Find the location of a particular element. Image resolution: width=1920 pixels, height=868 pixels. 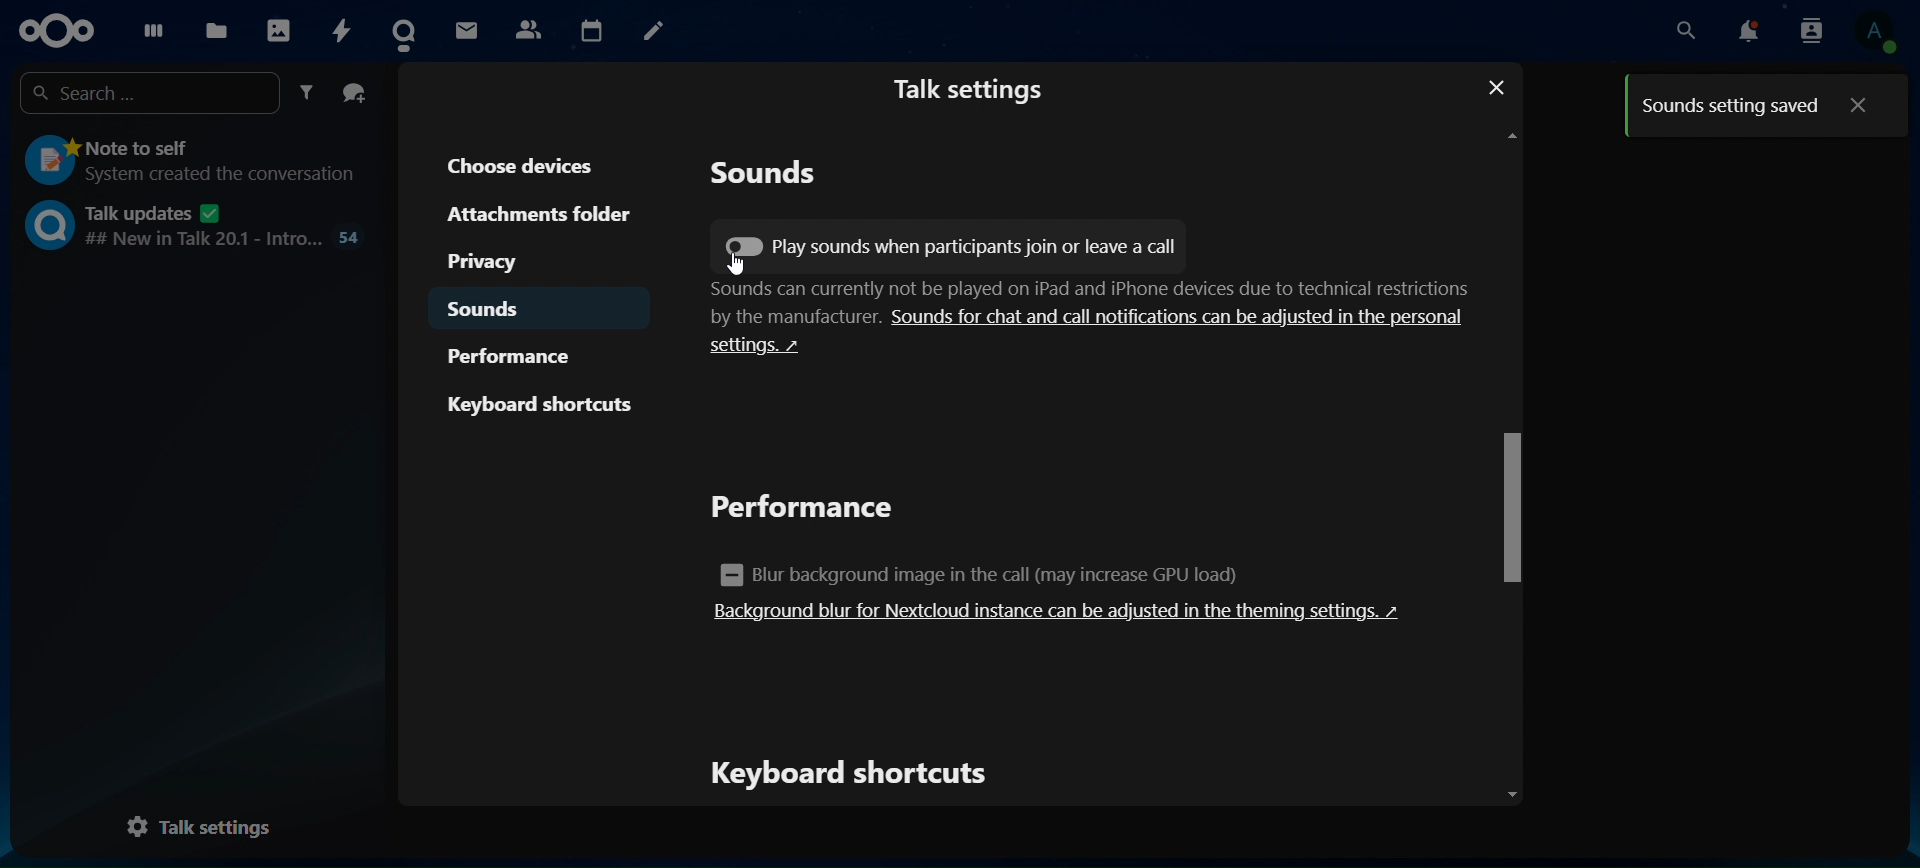

talk settings is located at coordinates (970, 87).